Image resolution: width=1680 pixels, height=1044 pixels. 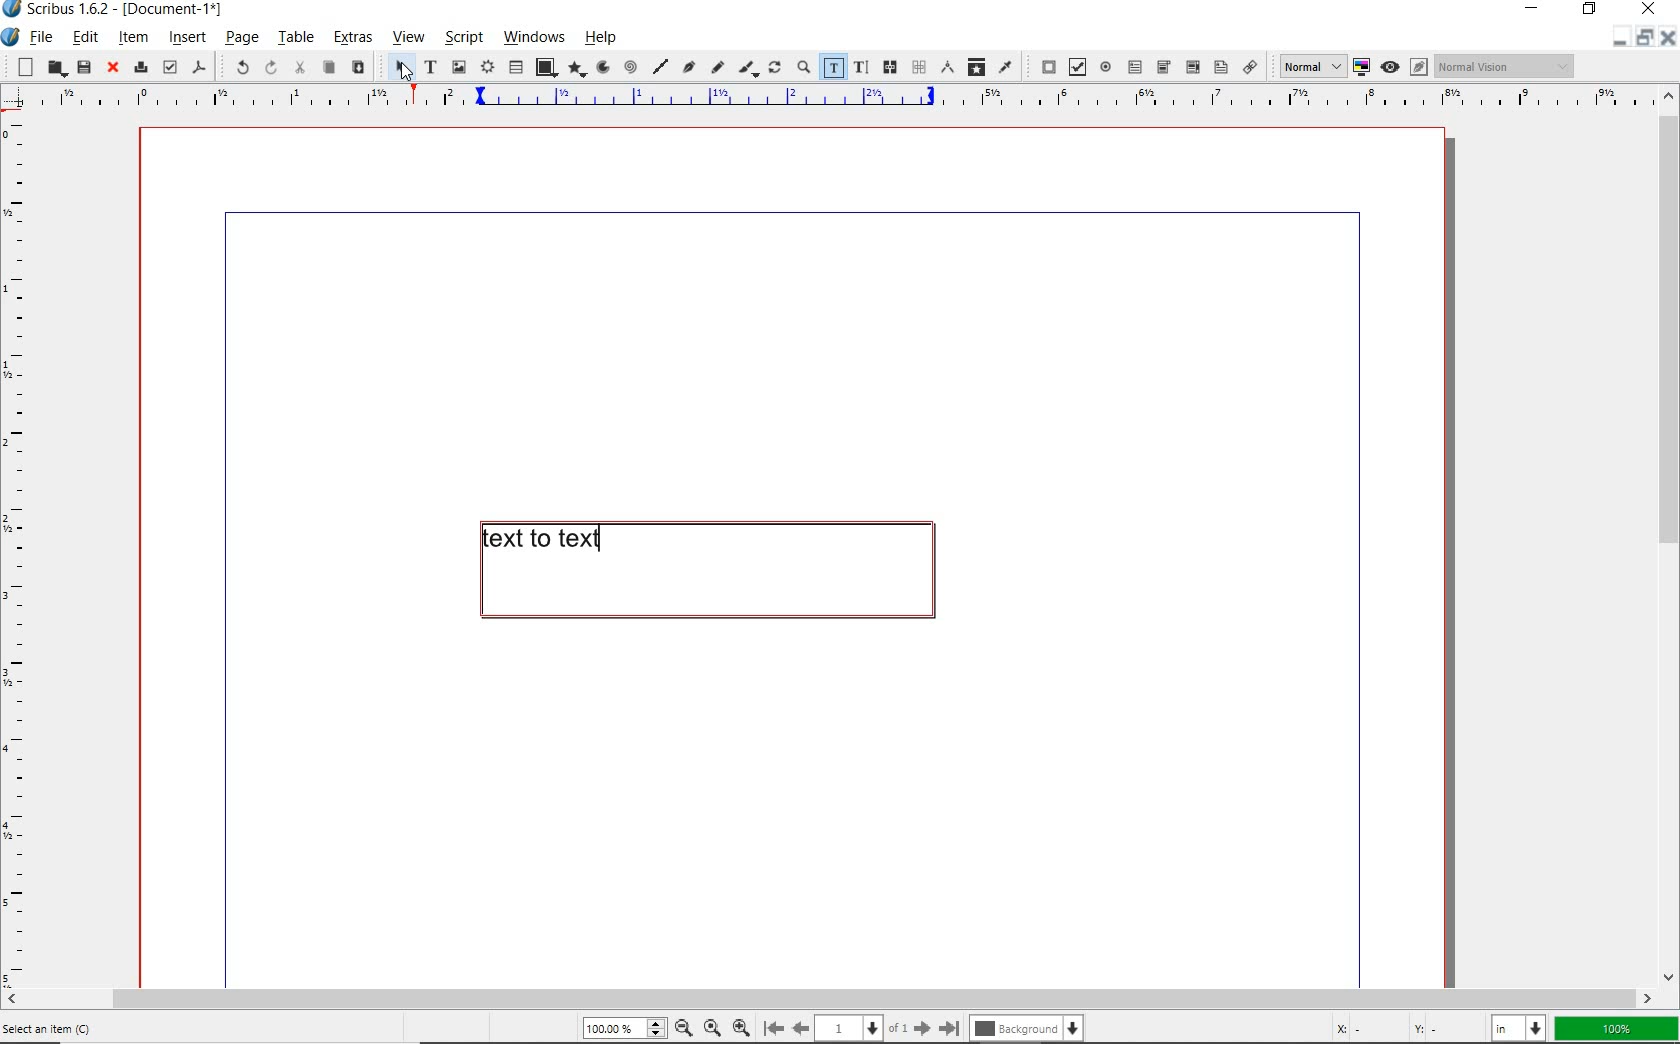 What do you see at coordinates (921, 1028) in the screenshot?
I see `Next page` at bounding box center [921, 1028].